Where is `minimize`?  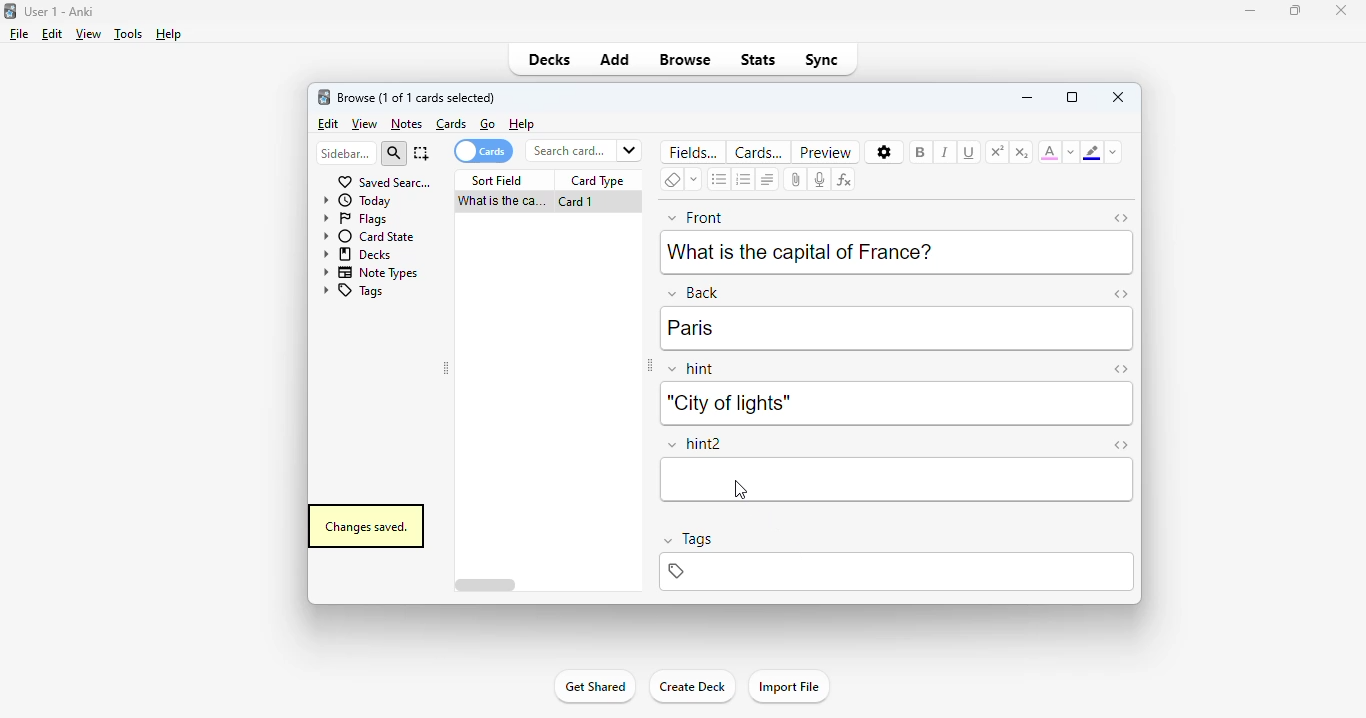 minimize is located at coordinates (1251, 10).